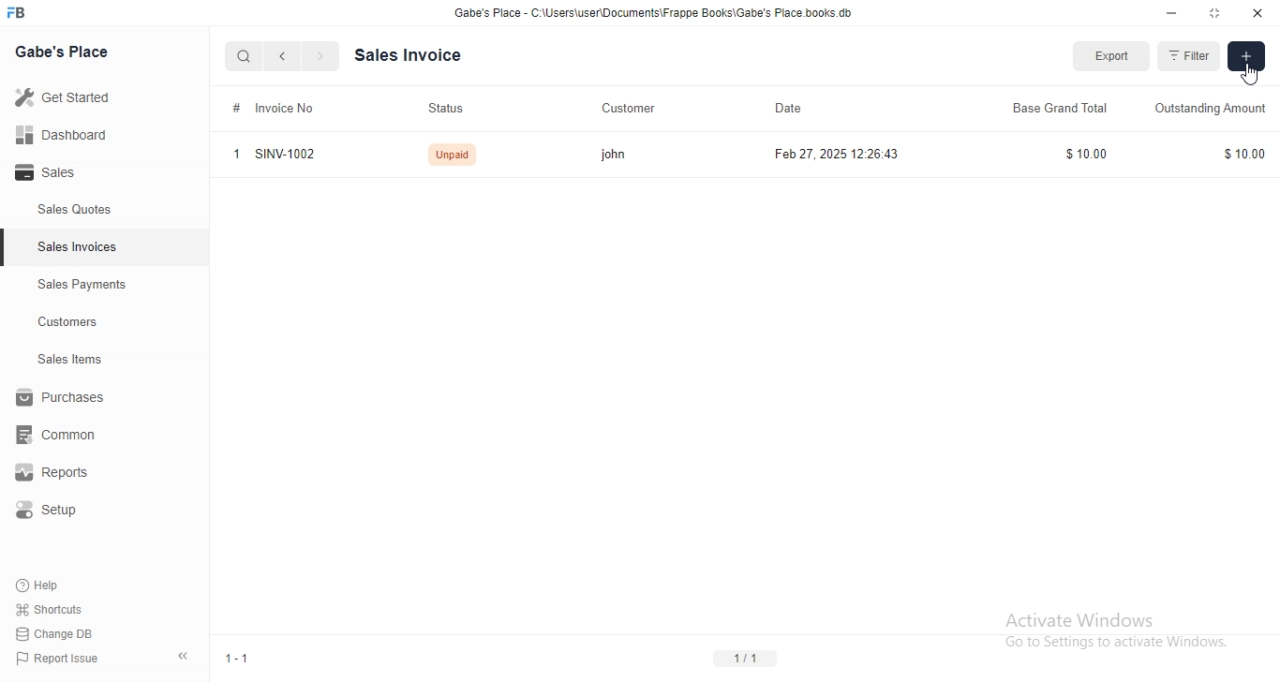  I want to click on Sales Invoice, so click(419, 55).